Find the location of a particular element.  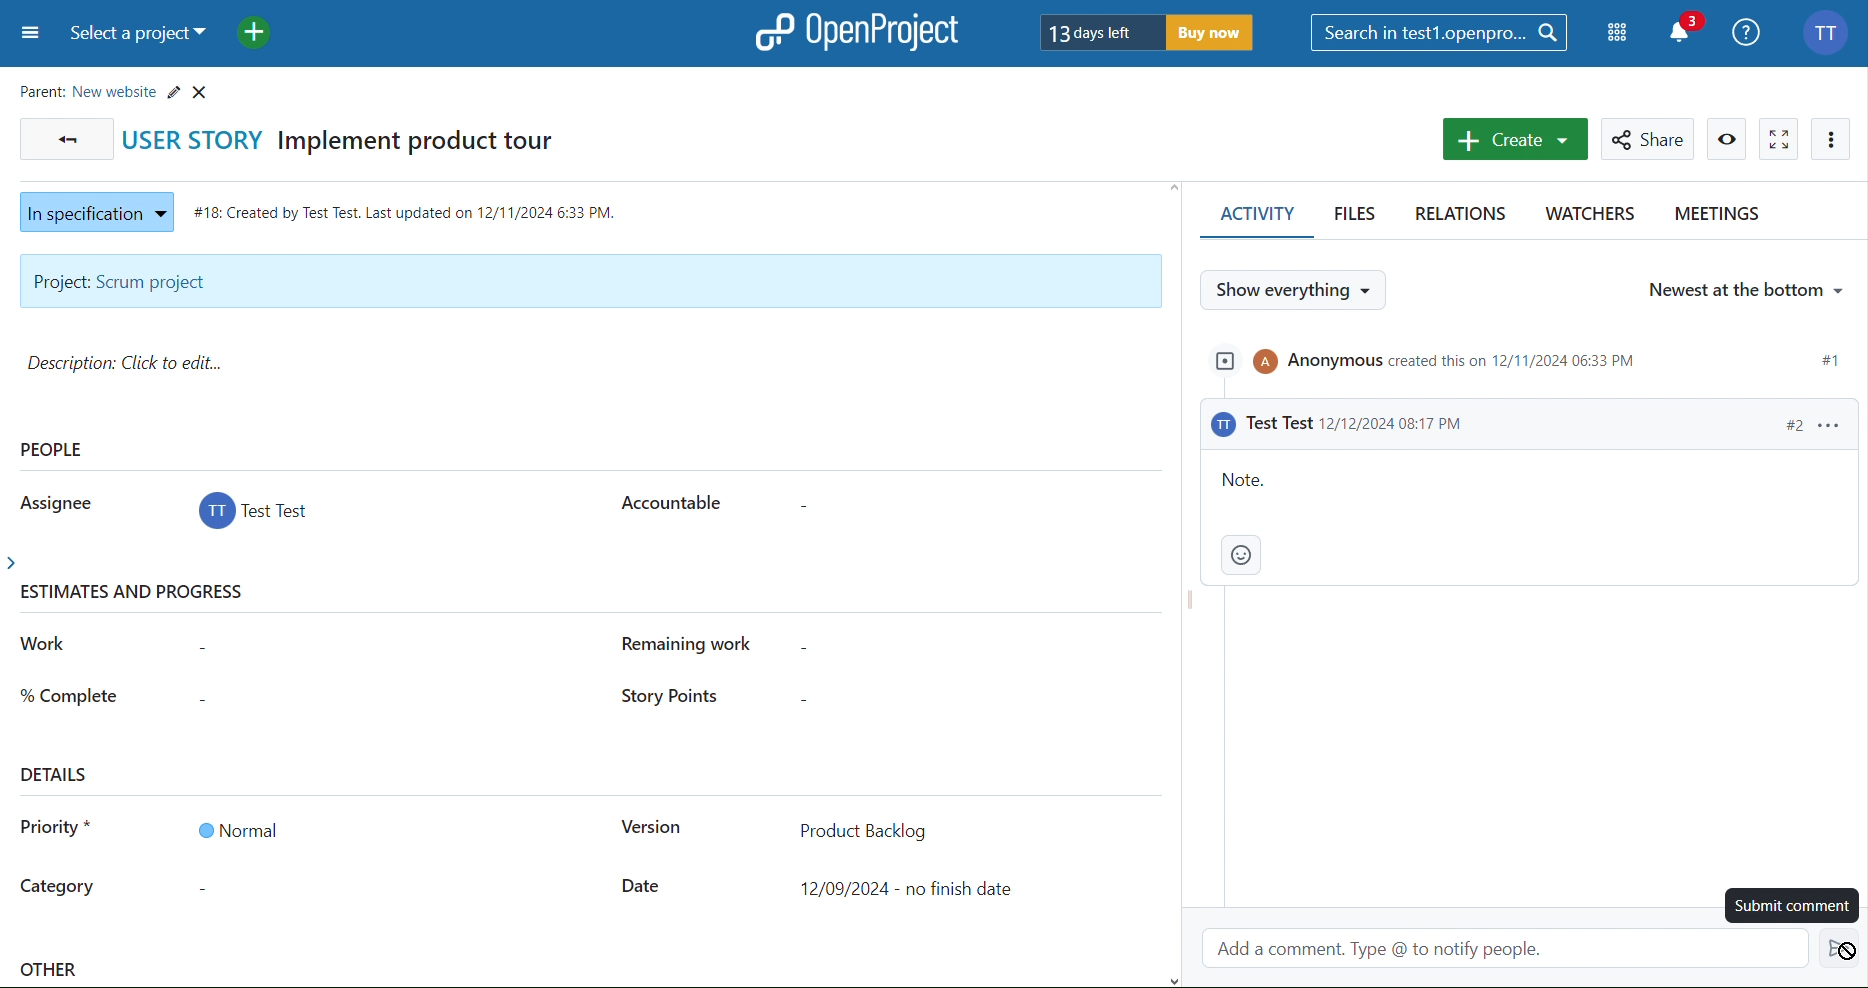

Assignee is located at coordinates (52, 501).